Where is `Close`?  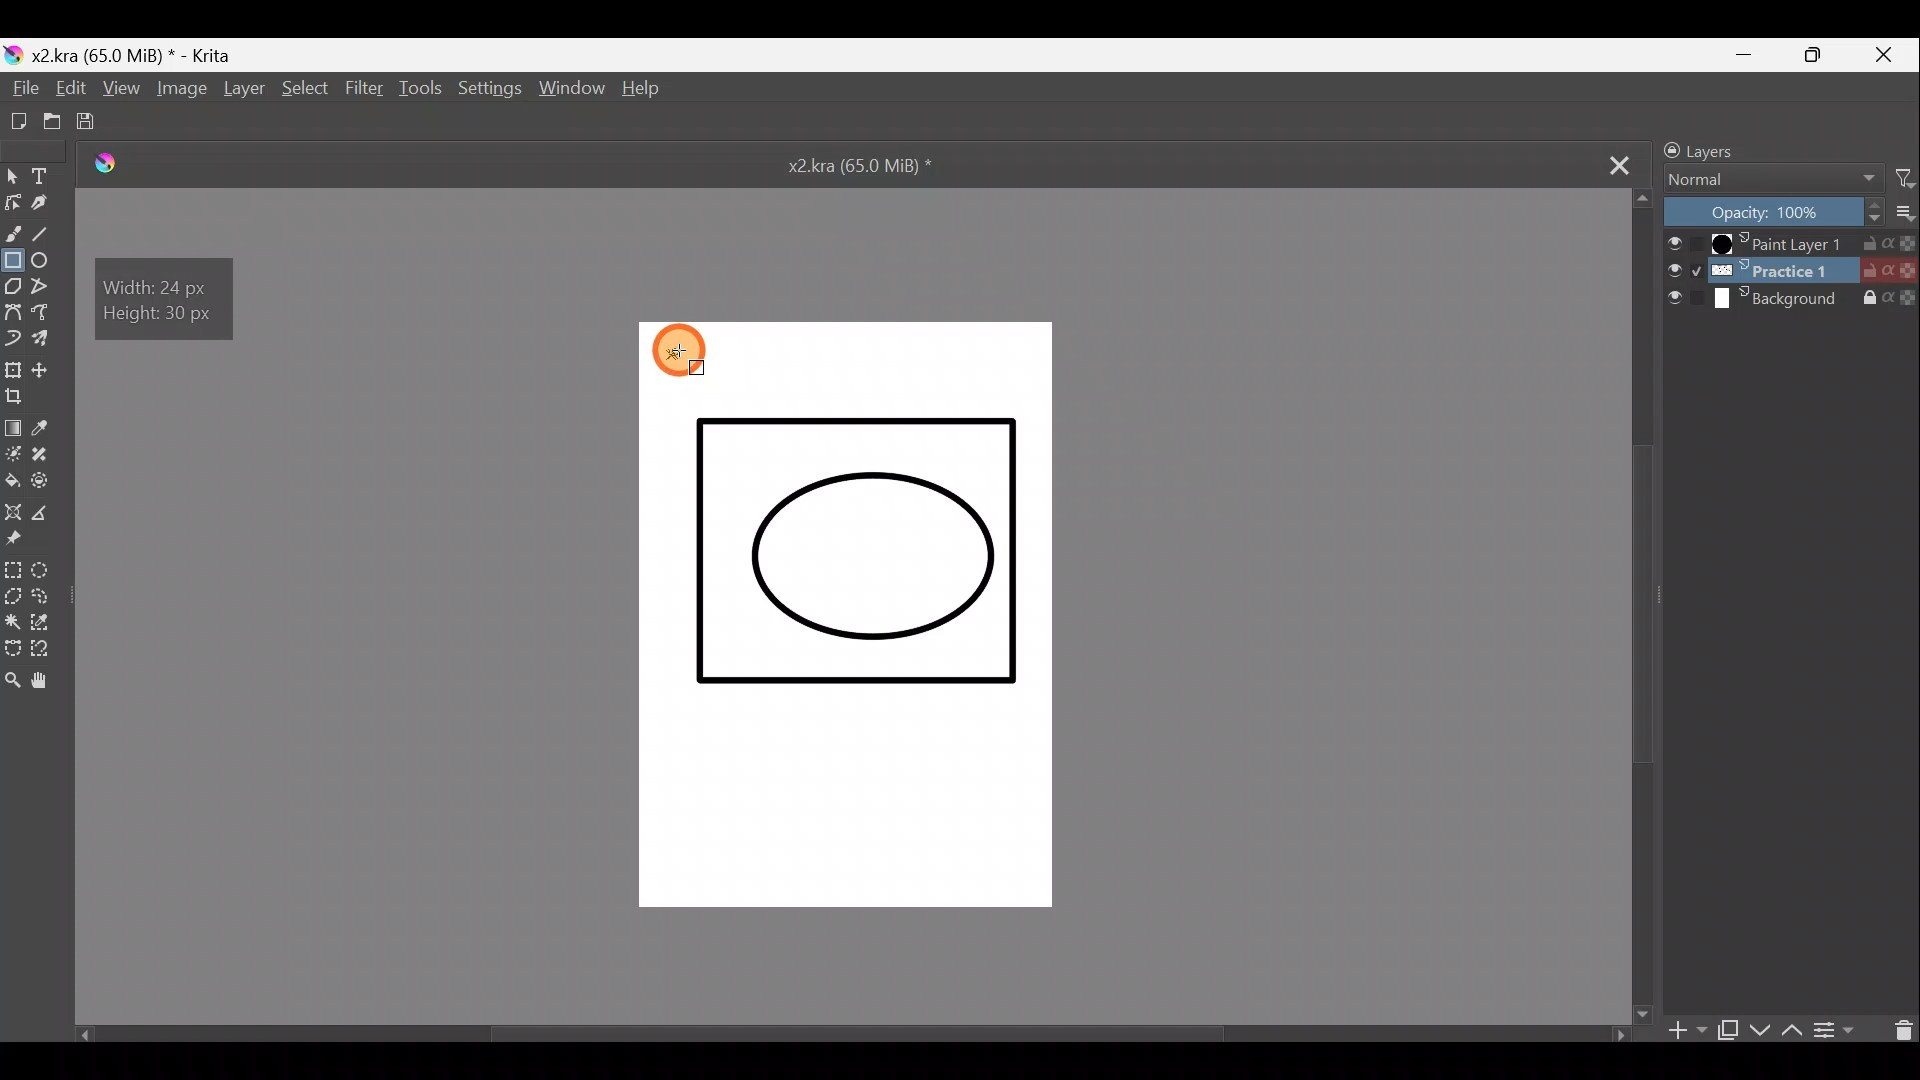 Close is located at coordinates (1891, 53).